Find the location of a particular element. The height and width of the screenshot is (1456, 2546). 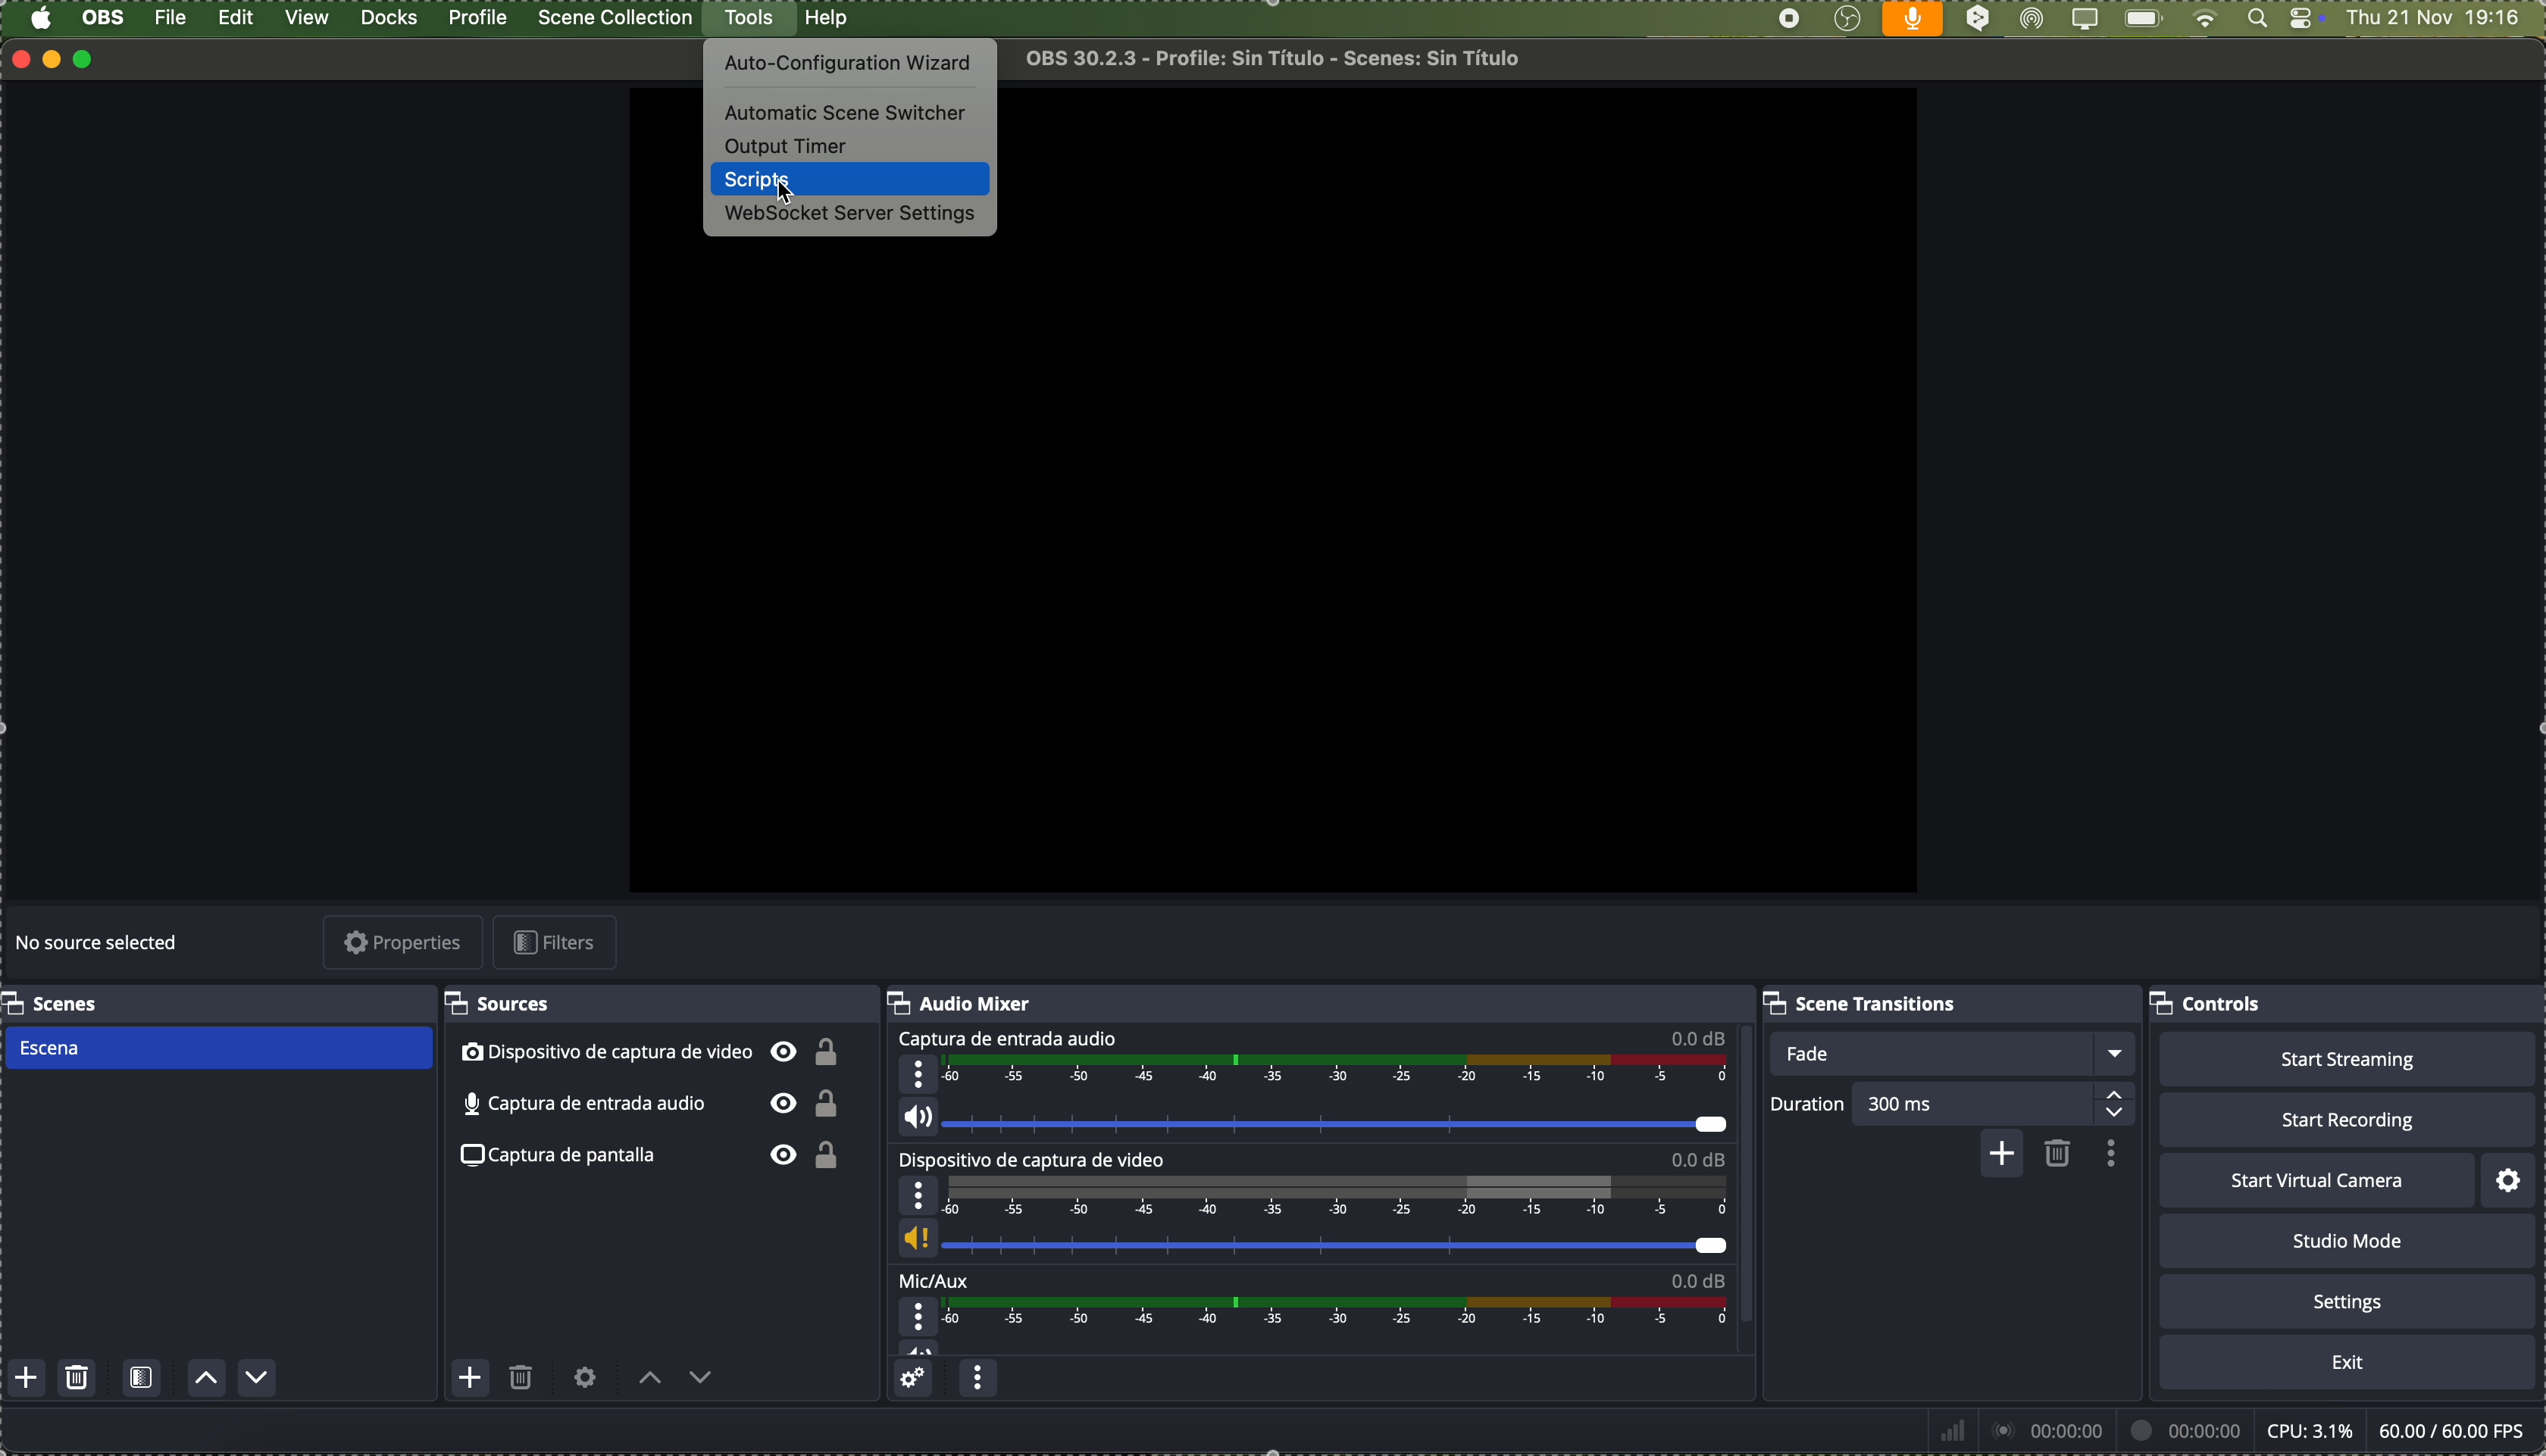

audio mixer is located at coordinates (961, 1002).